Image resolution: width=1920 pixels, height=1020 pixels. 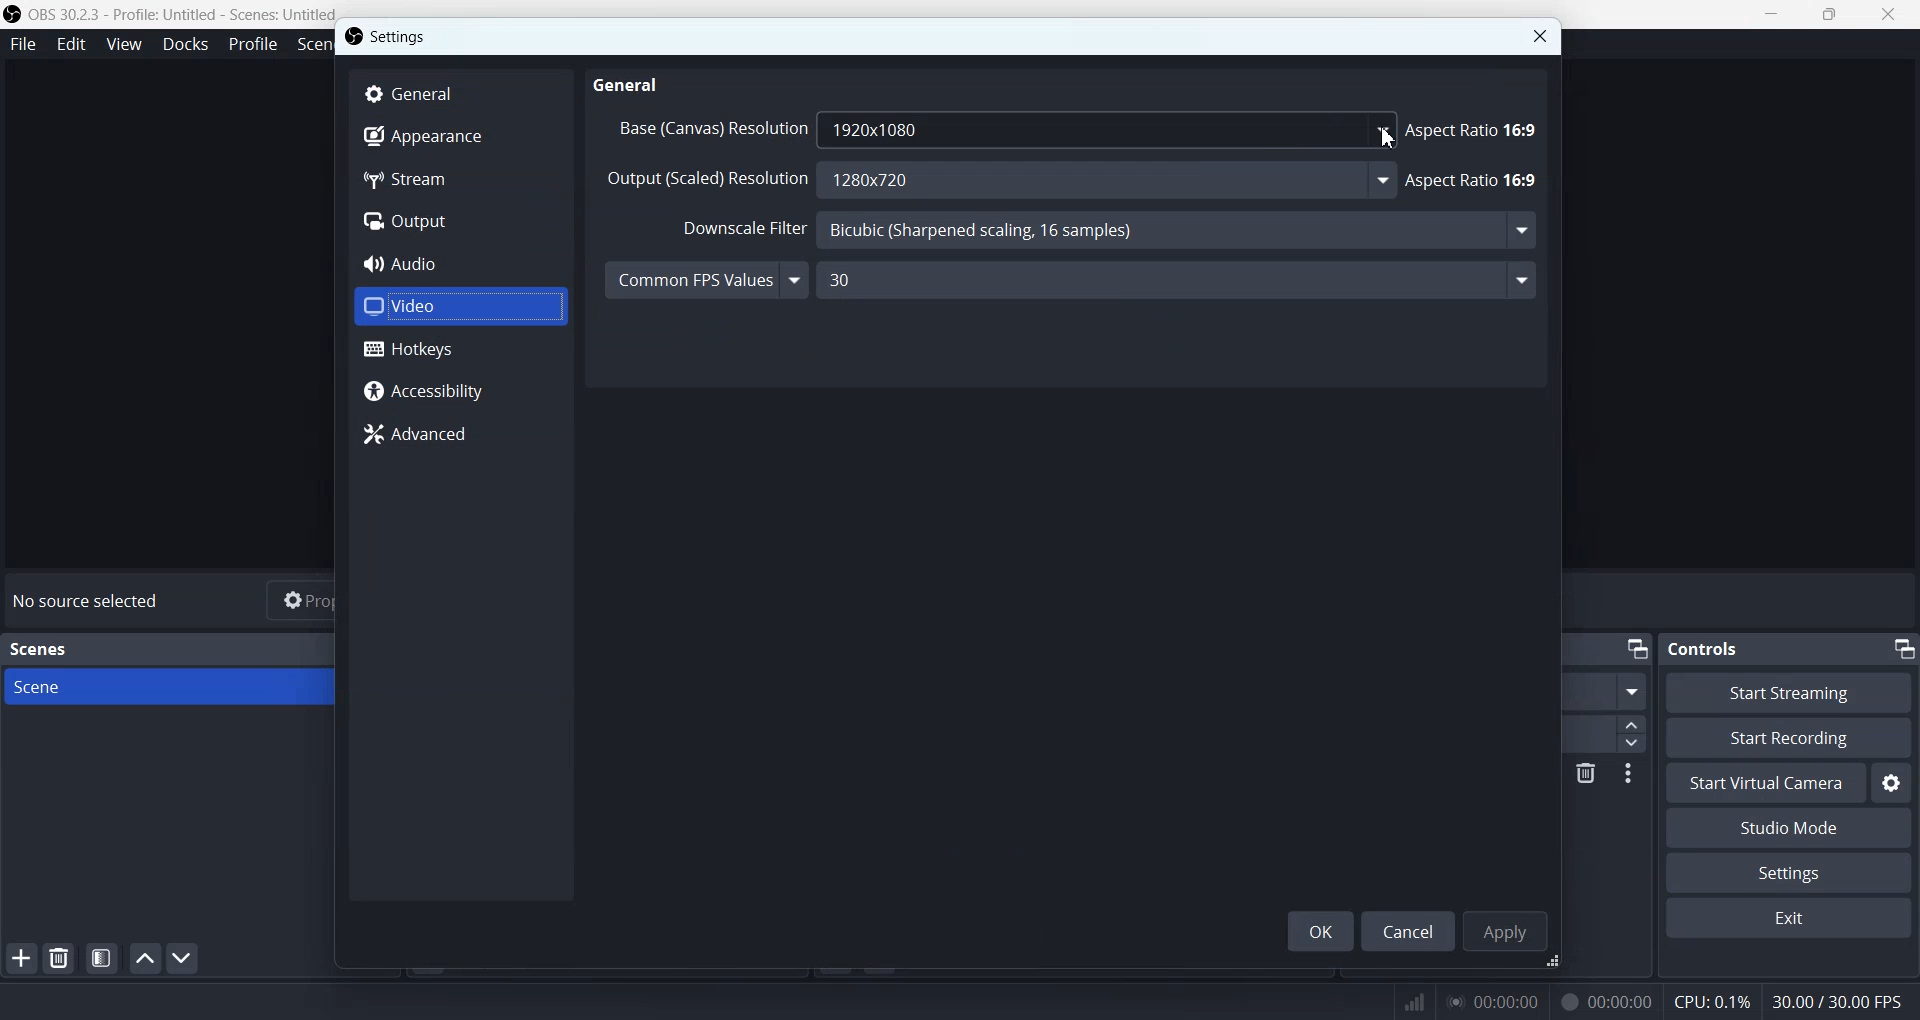 What do you see at coordinates (39, 650) in the screenshot?
I see `Scenes` at bounding box center [39, 650].